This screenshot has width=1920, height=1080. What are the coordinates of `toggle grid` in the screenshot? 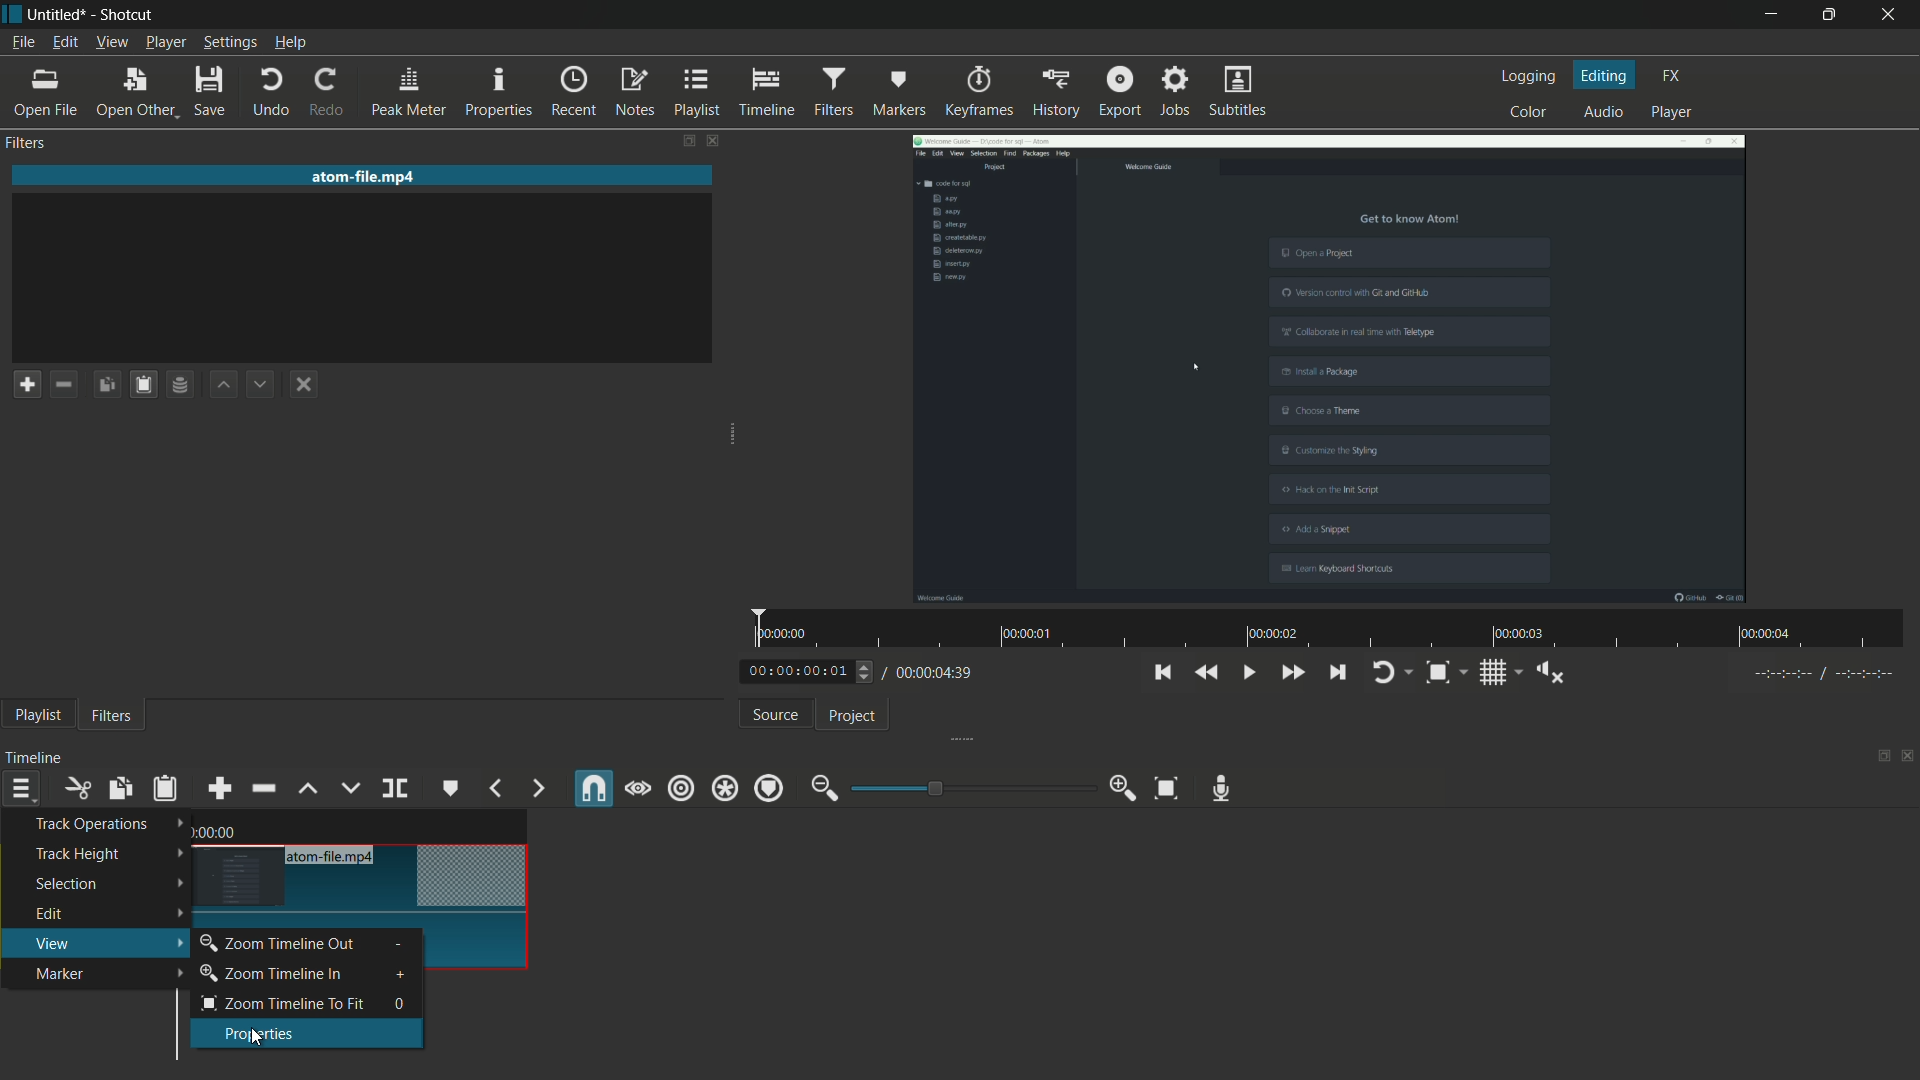 It's located at (1491, 673).